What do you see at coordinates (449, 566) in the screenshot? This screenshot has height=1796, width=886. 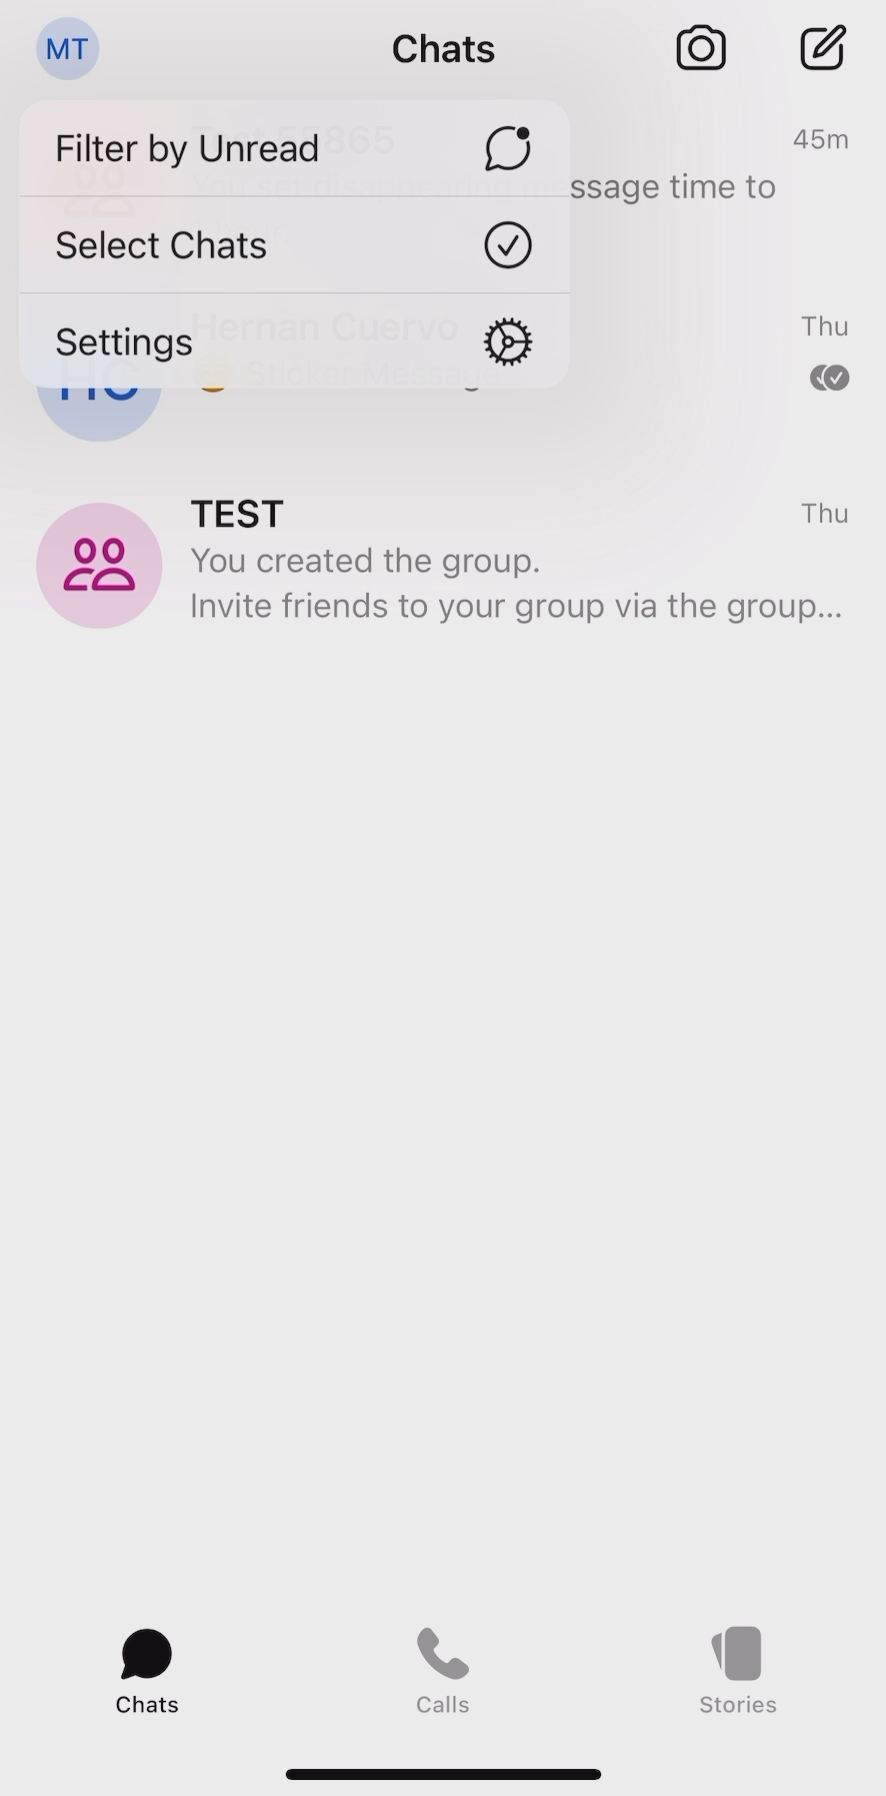 I see `TEST group` at bounding box center [449, 566].